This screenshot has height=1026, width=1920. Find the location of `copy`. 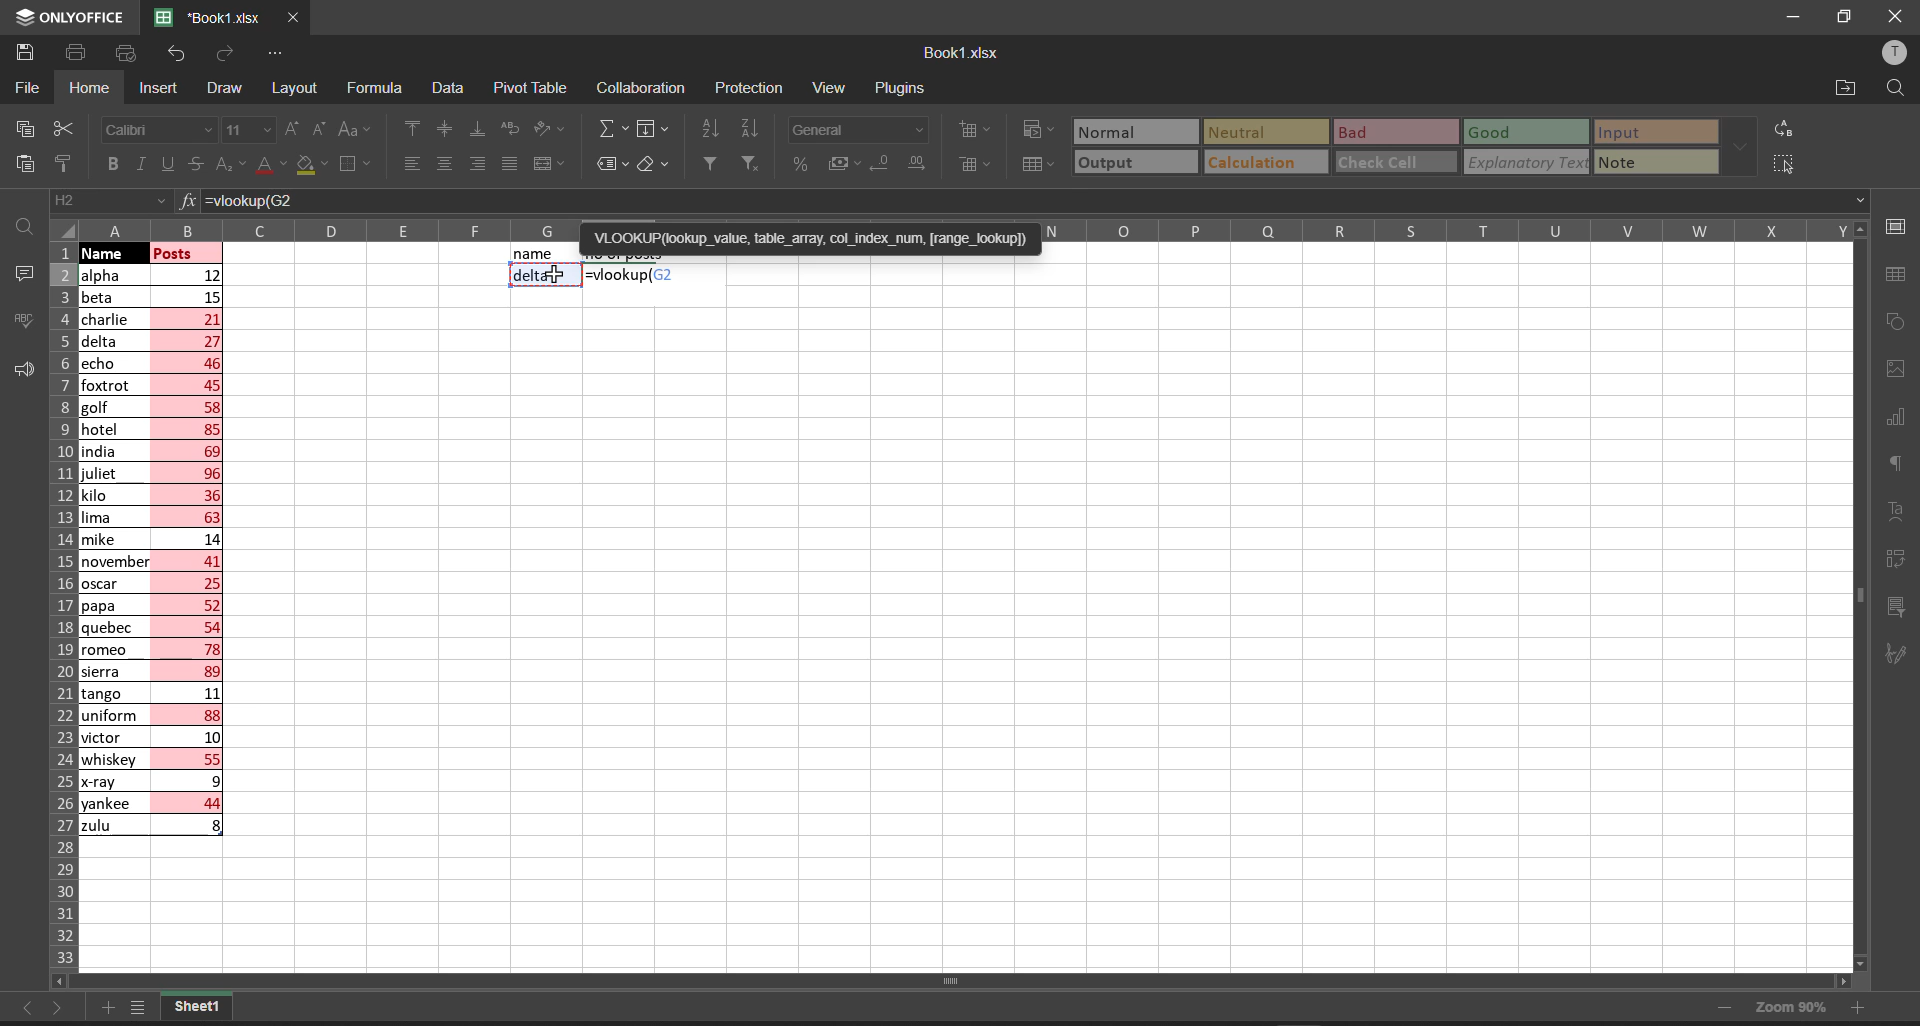

copy is located at coordinates (20, 128).